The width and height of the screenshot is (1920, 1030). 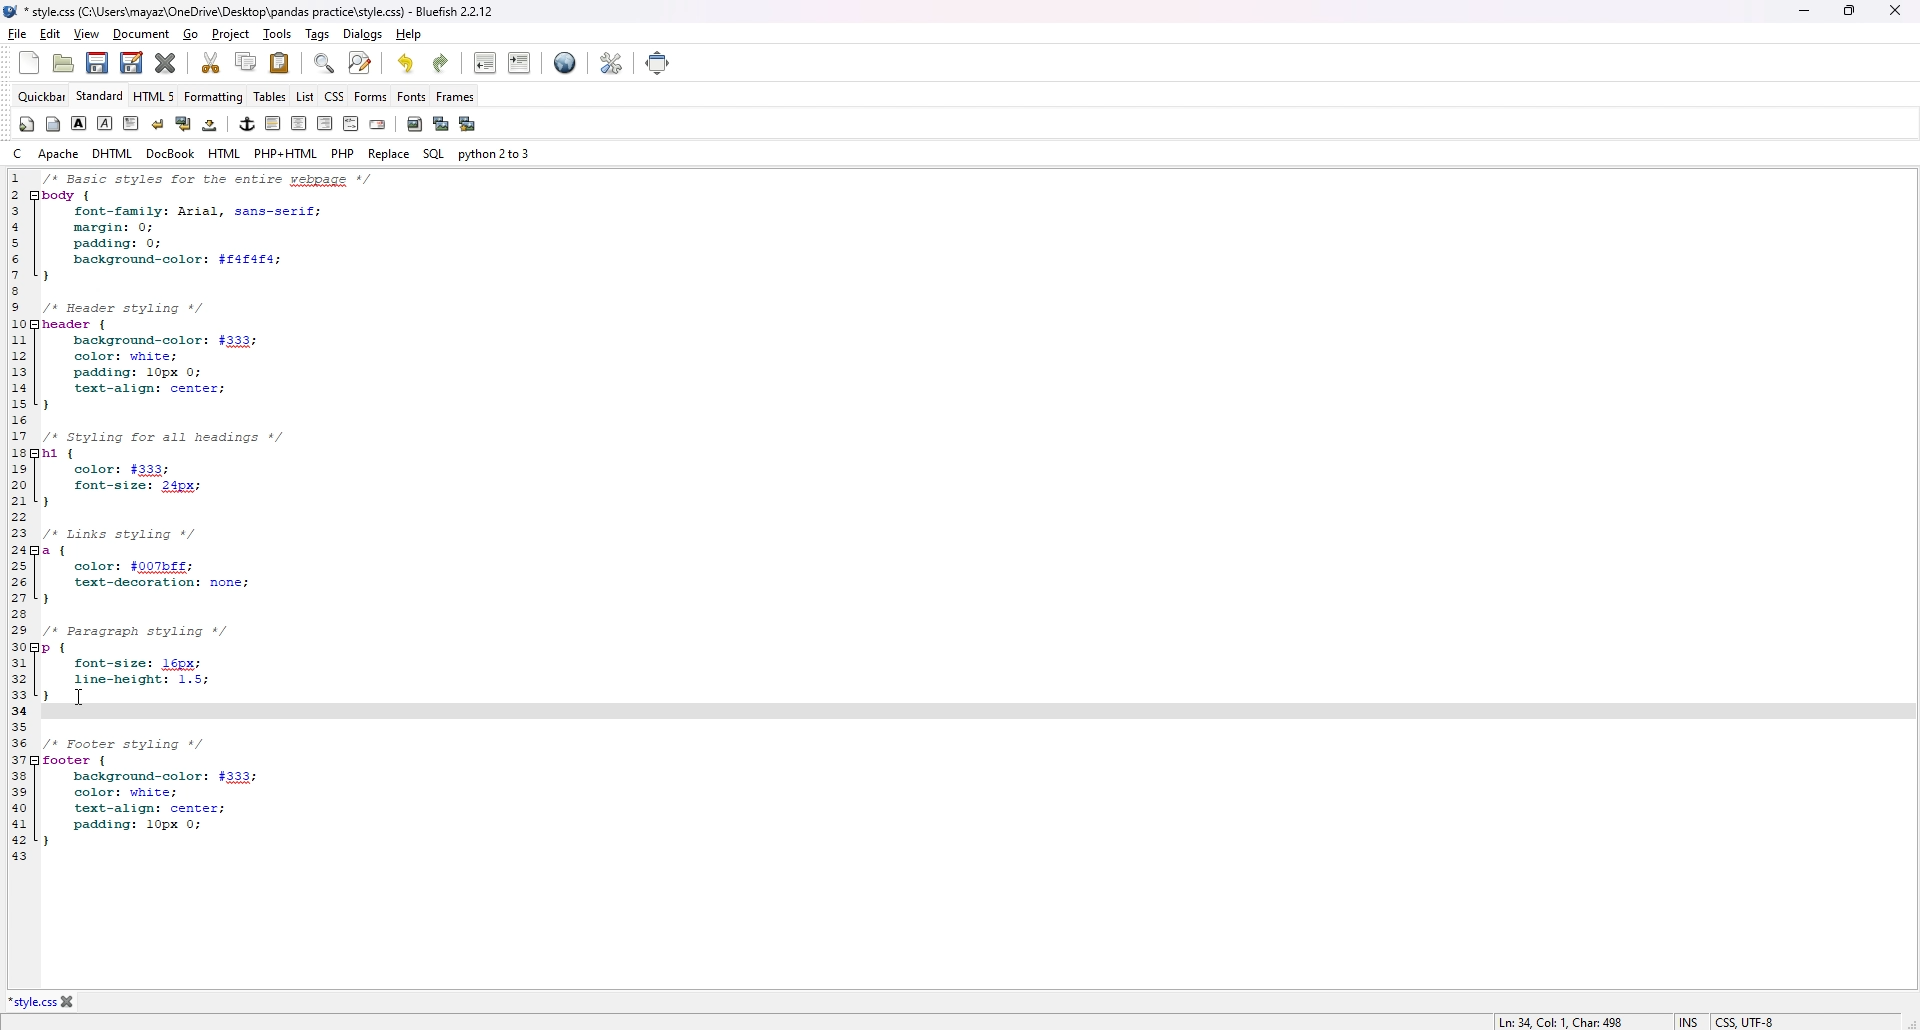 I want to click on 34, so click(x=163, y=710).